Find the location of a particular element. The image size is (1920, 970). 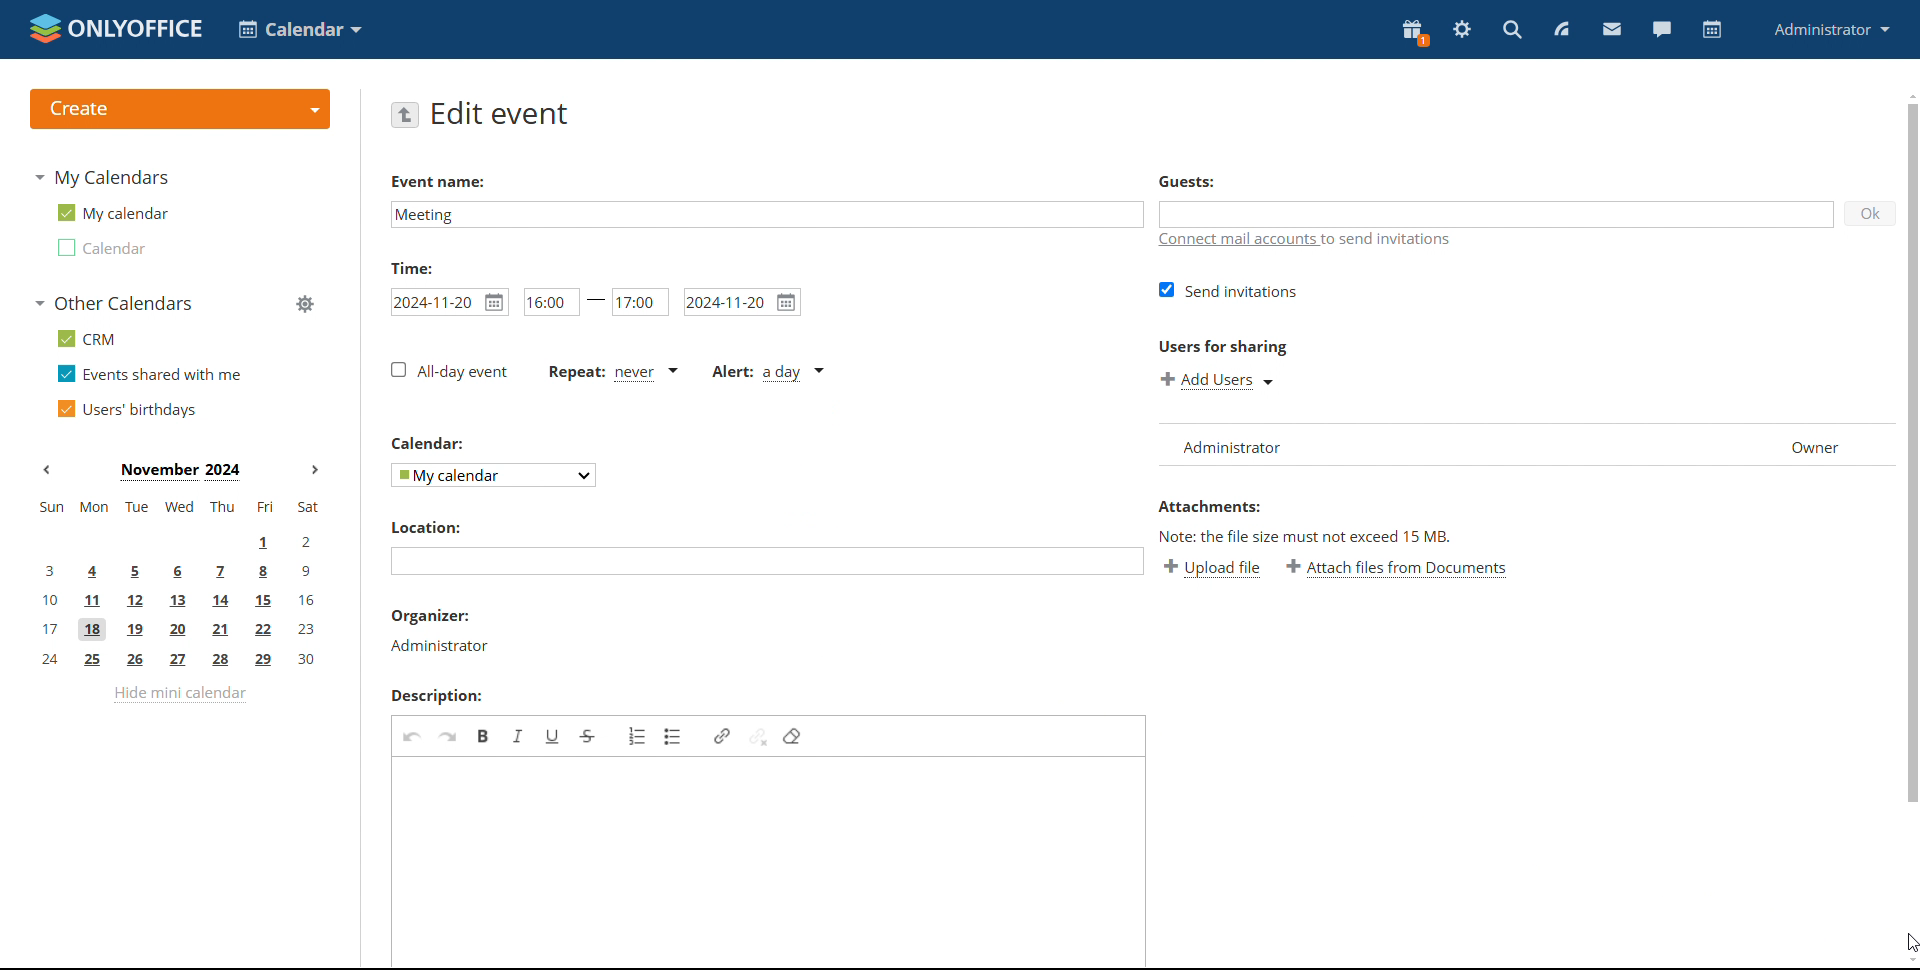

add users is located at coordinates (1217, 381).